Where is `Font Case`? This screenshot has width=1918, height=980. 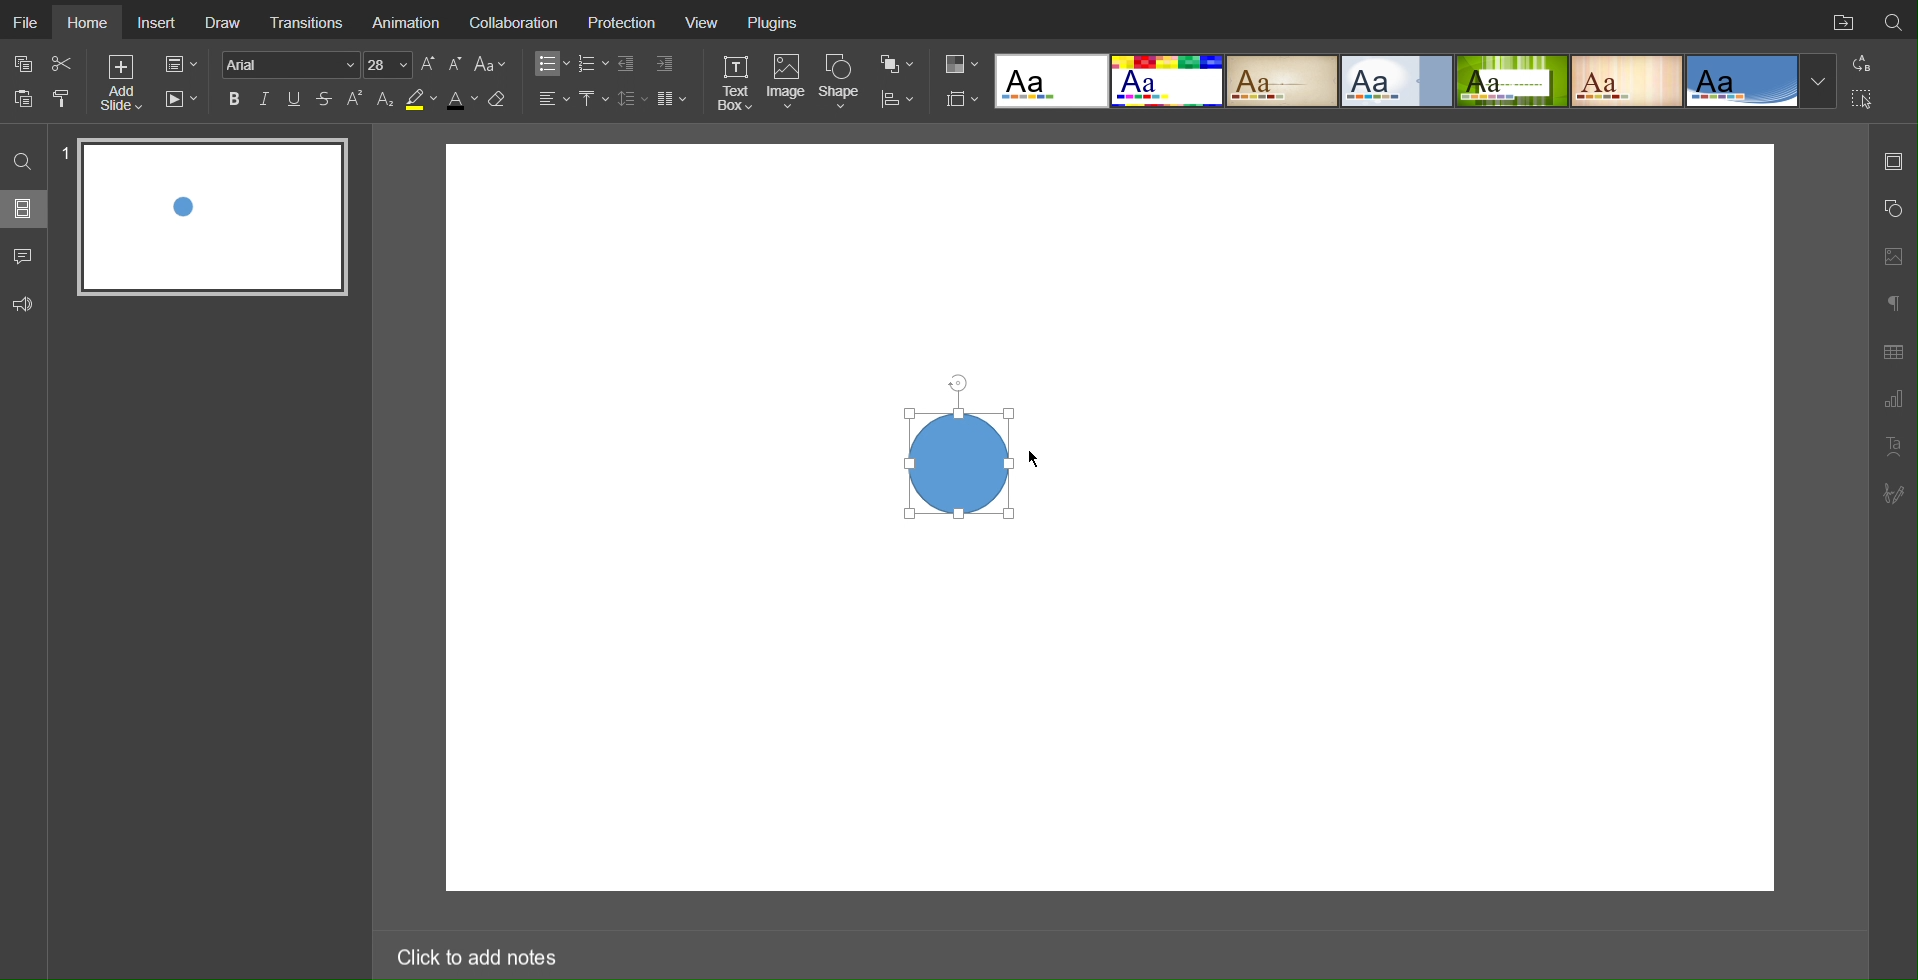 Font Case is located at coordinates (492, 64).